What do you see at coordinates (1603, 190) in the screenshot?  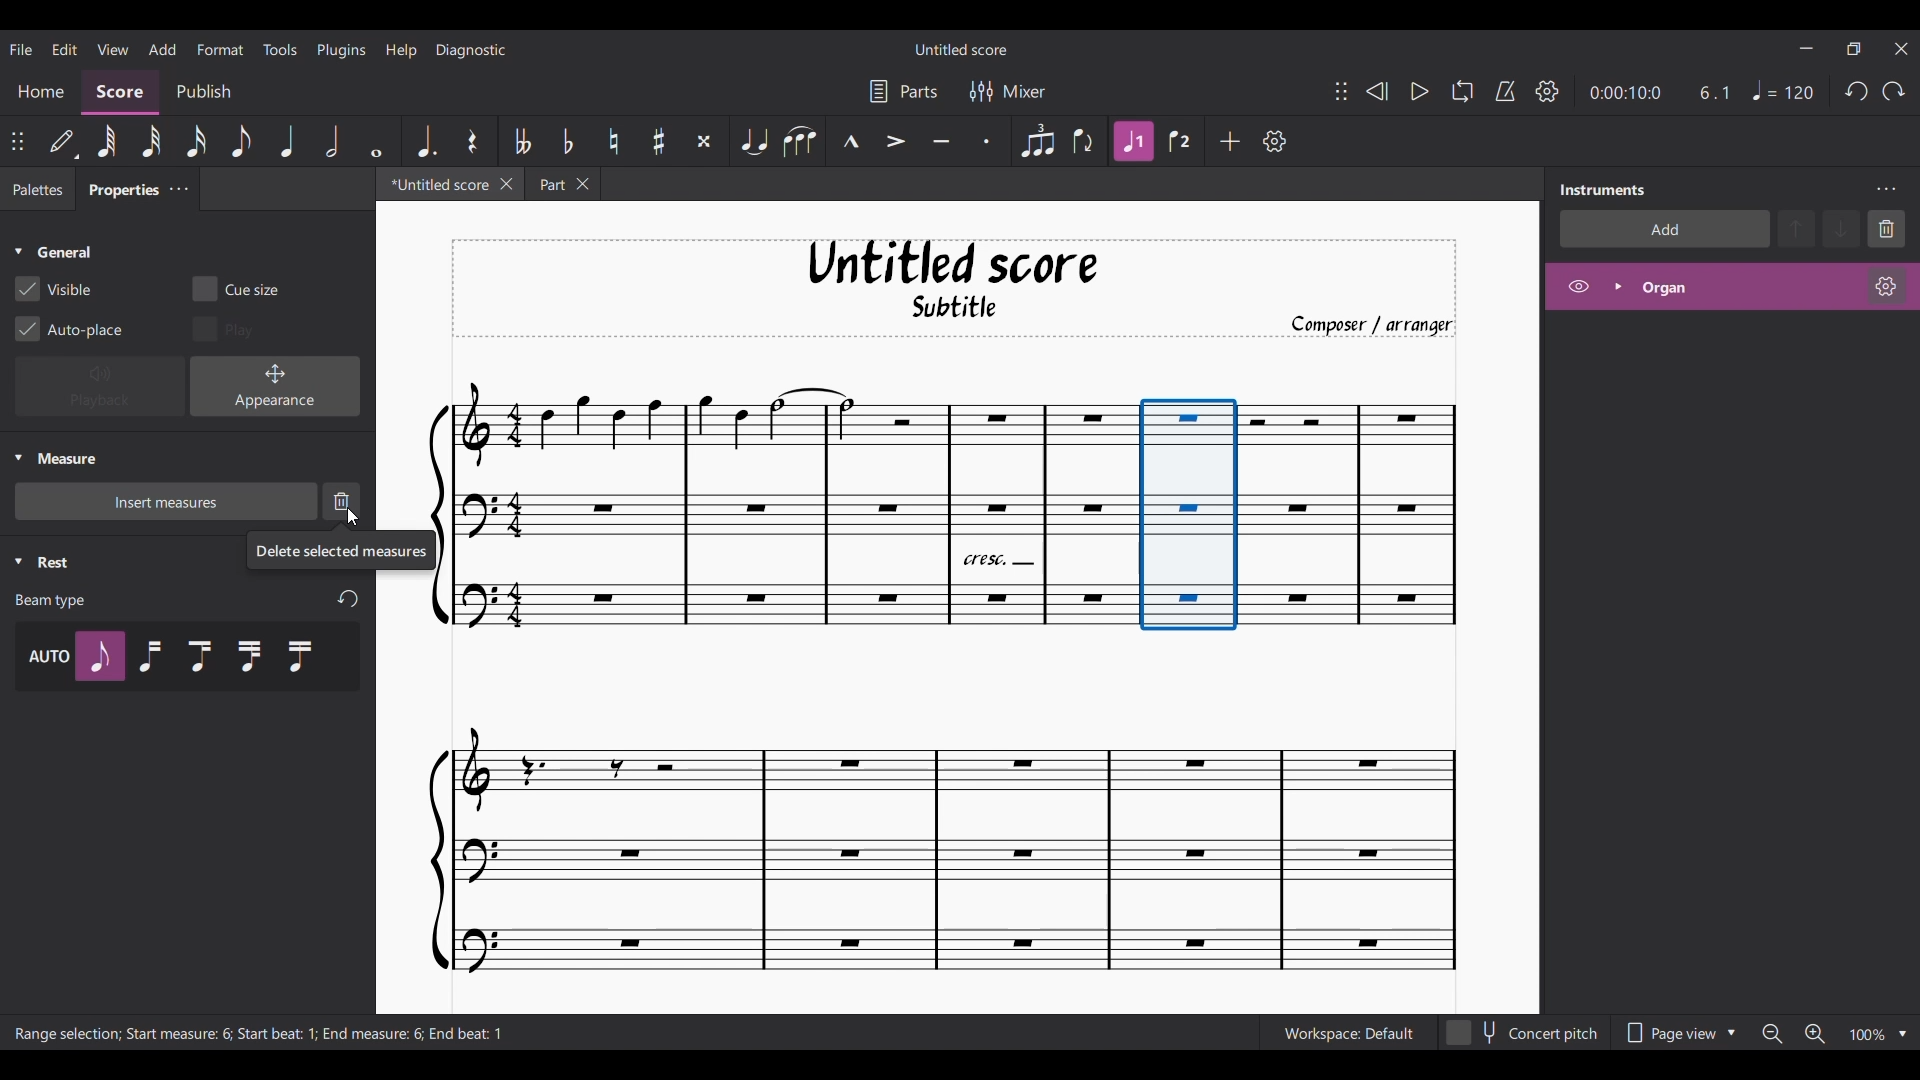 I see `Panel title` at bounding box center [1603, 190].